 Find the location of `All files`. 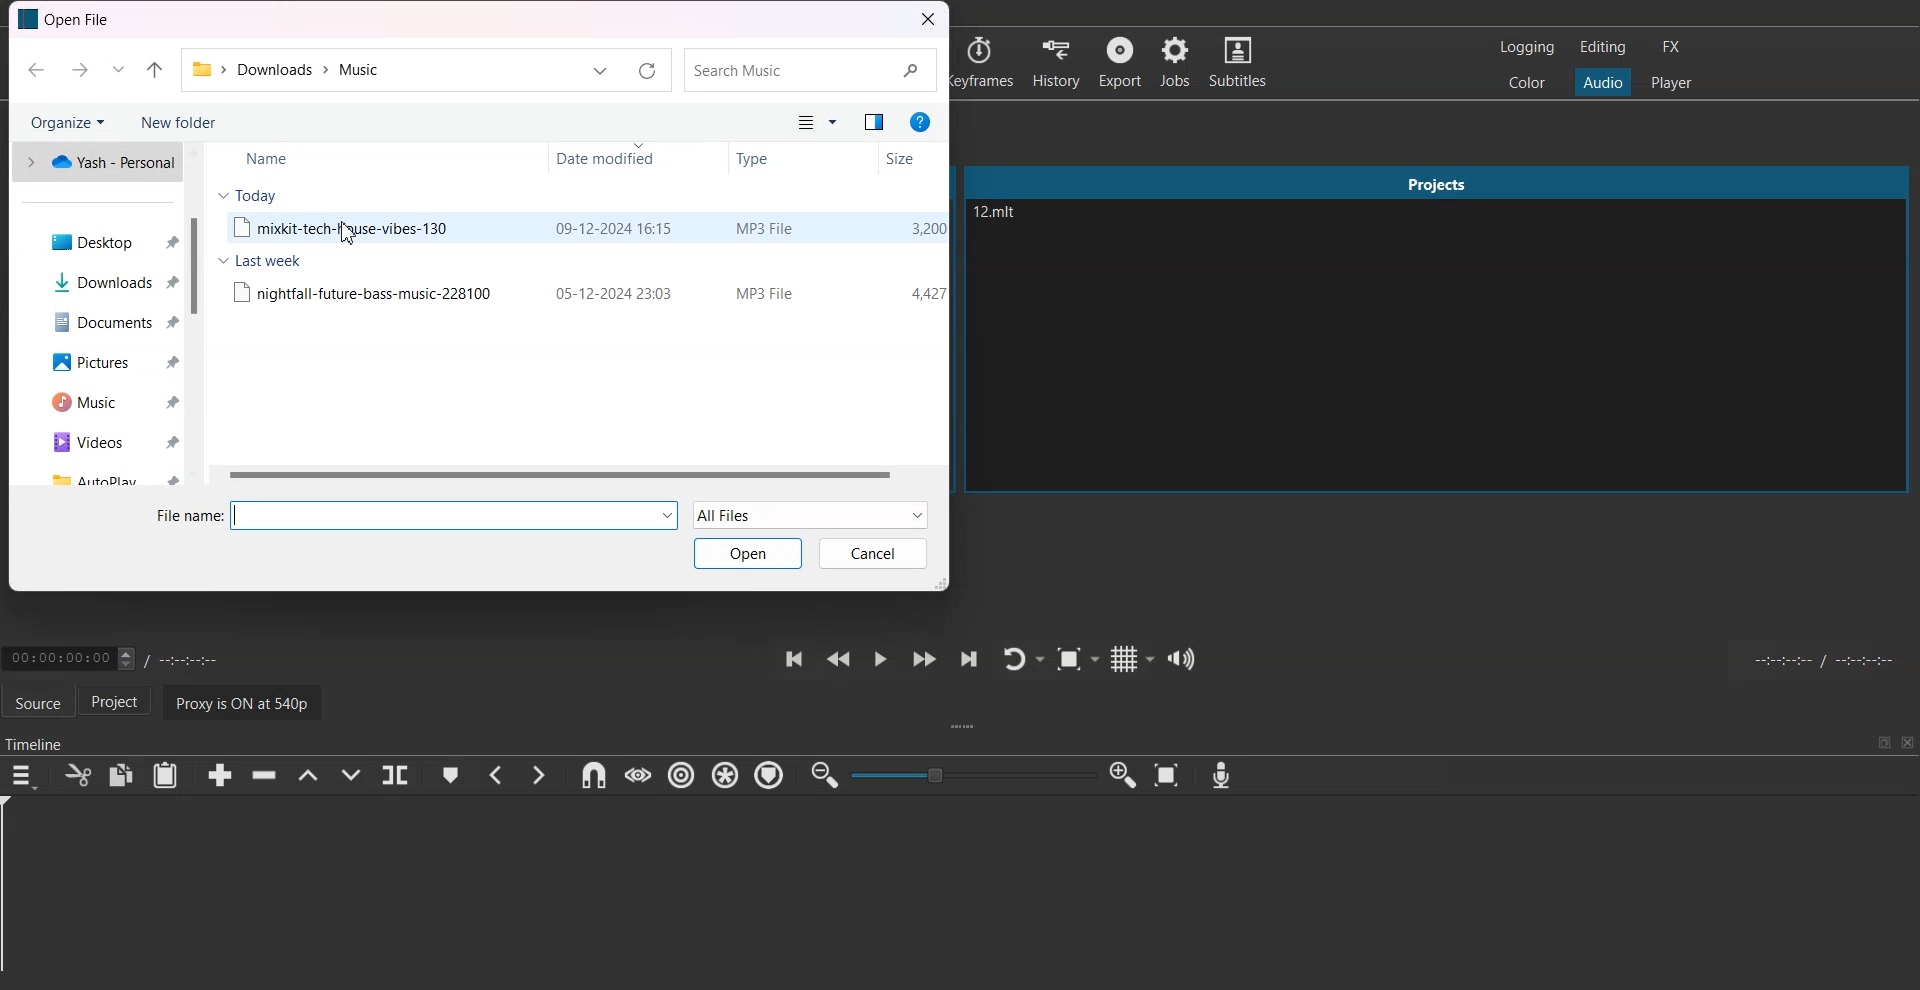

All files is located at coordinates (795, 123).